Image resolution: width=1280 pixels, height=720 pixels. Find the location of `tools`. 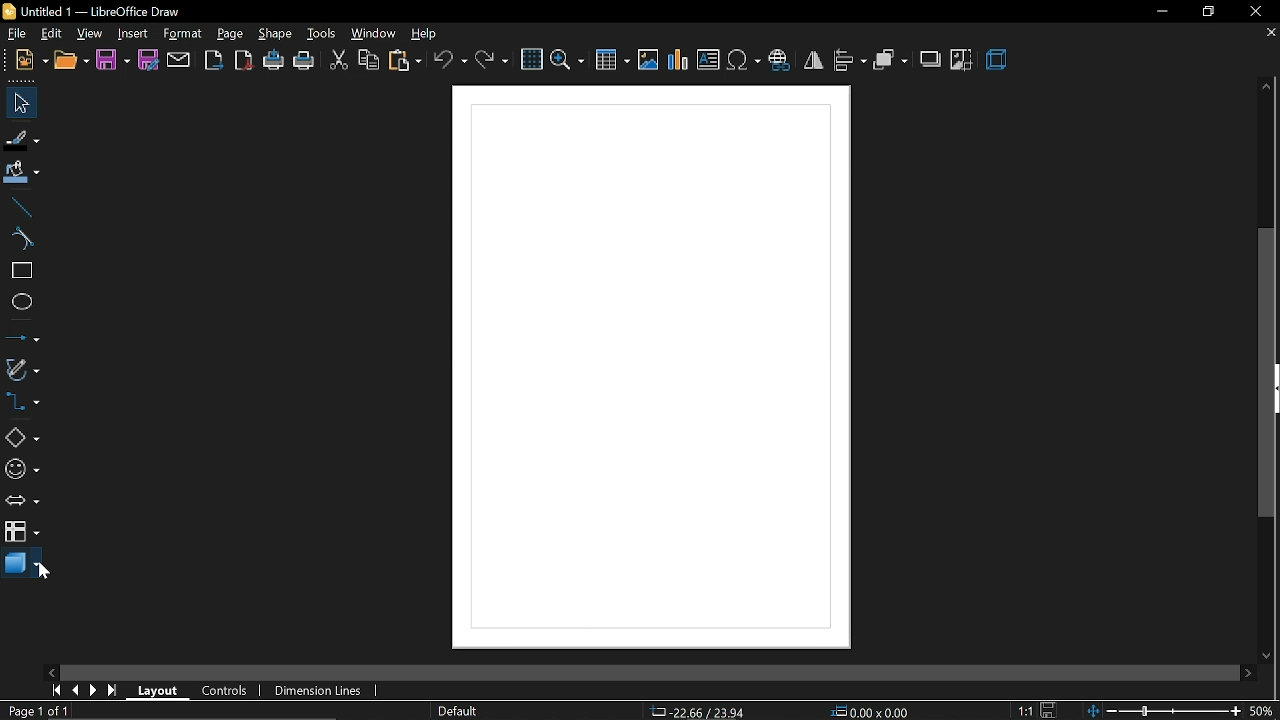

tools is located at coordinates (322, 34).